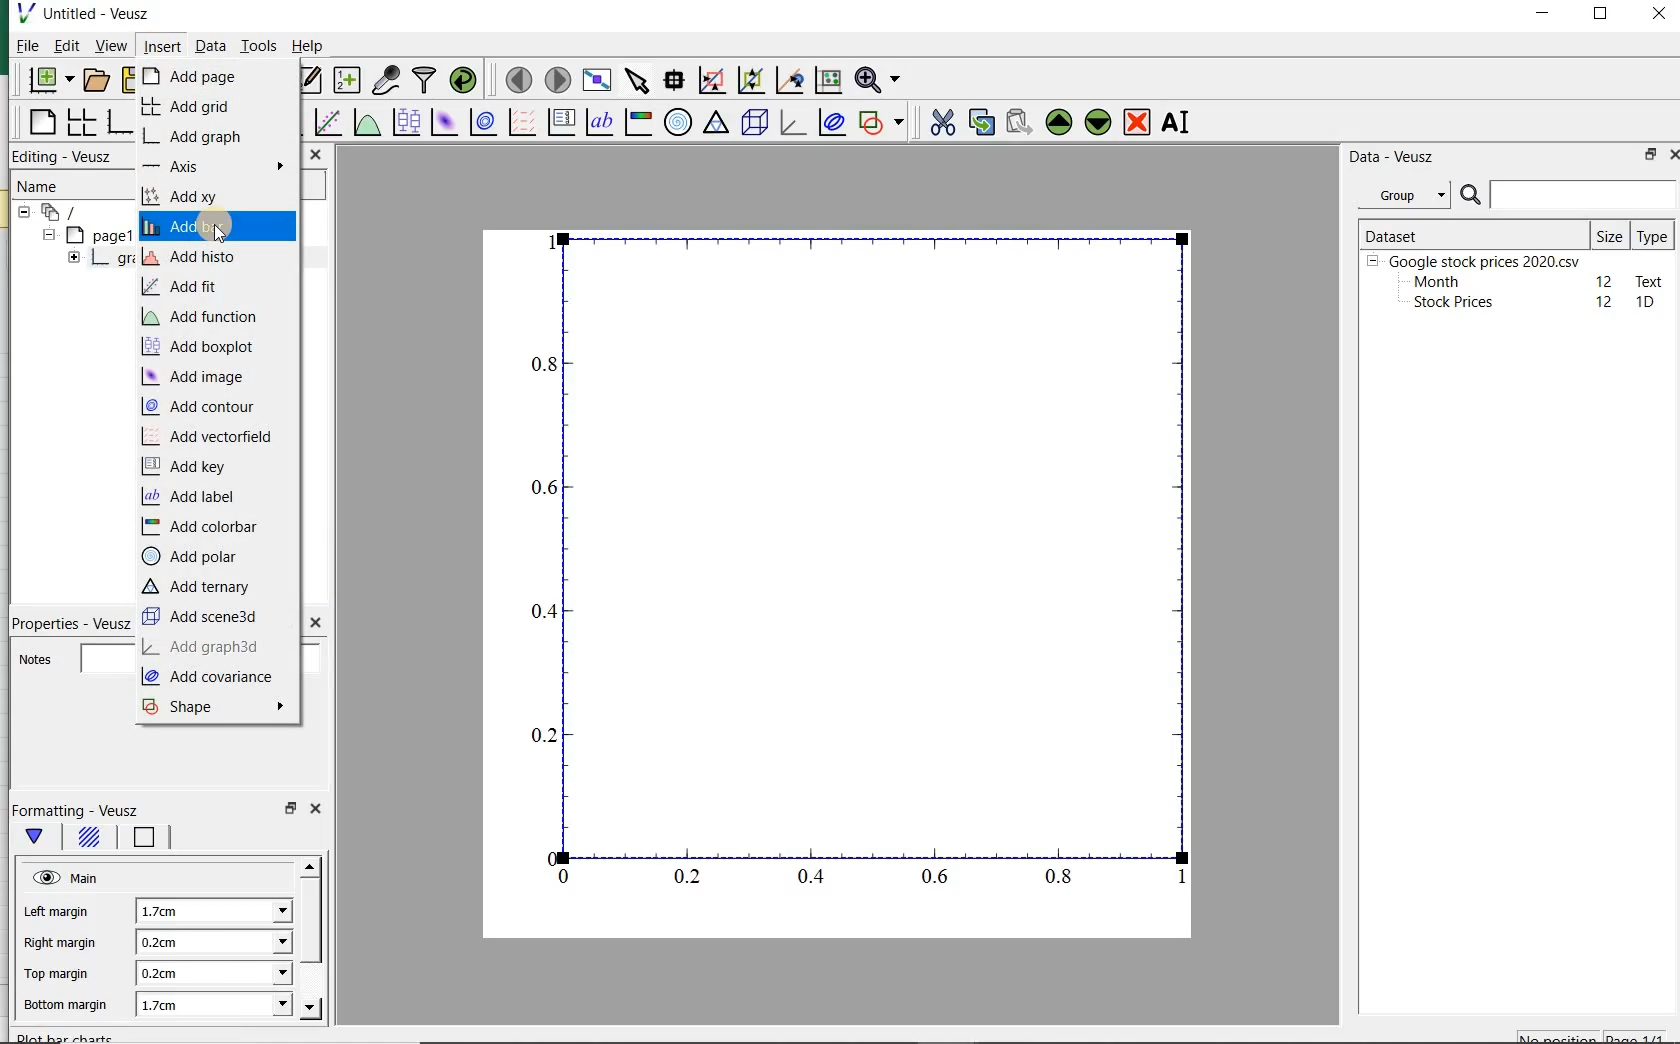  I want to click on plot key, so click(561, 124).